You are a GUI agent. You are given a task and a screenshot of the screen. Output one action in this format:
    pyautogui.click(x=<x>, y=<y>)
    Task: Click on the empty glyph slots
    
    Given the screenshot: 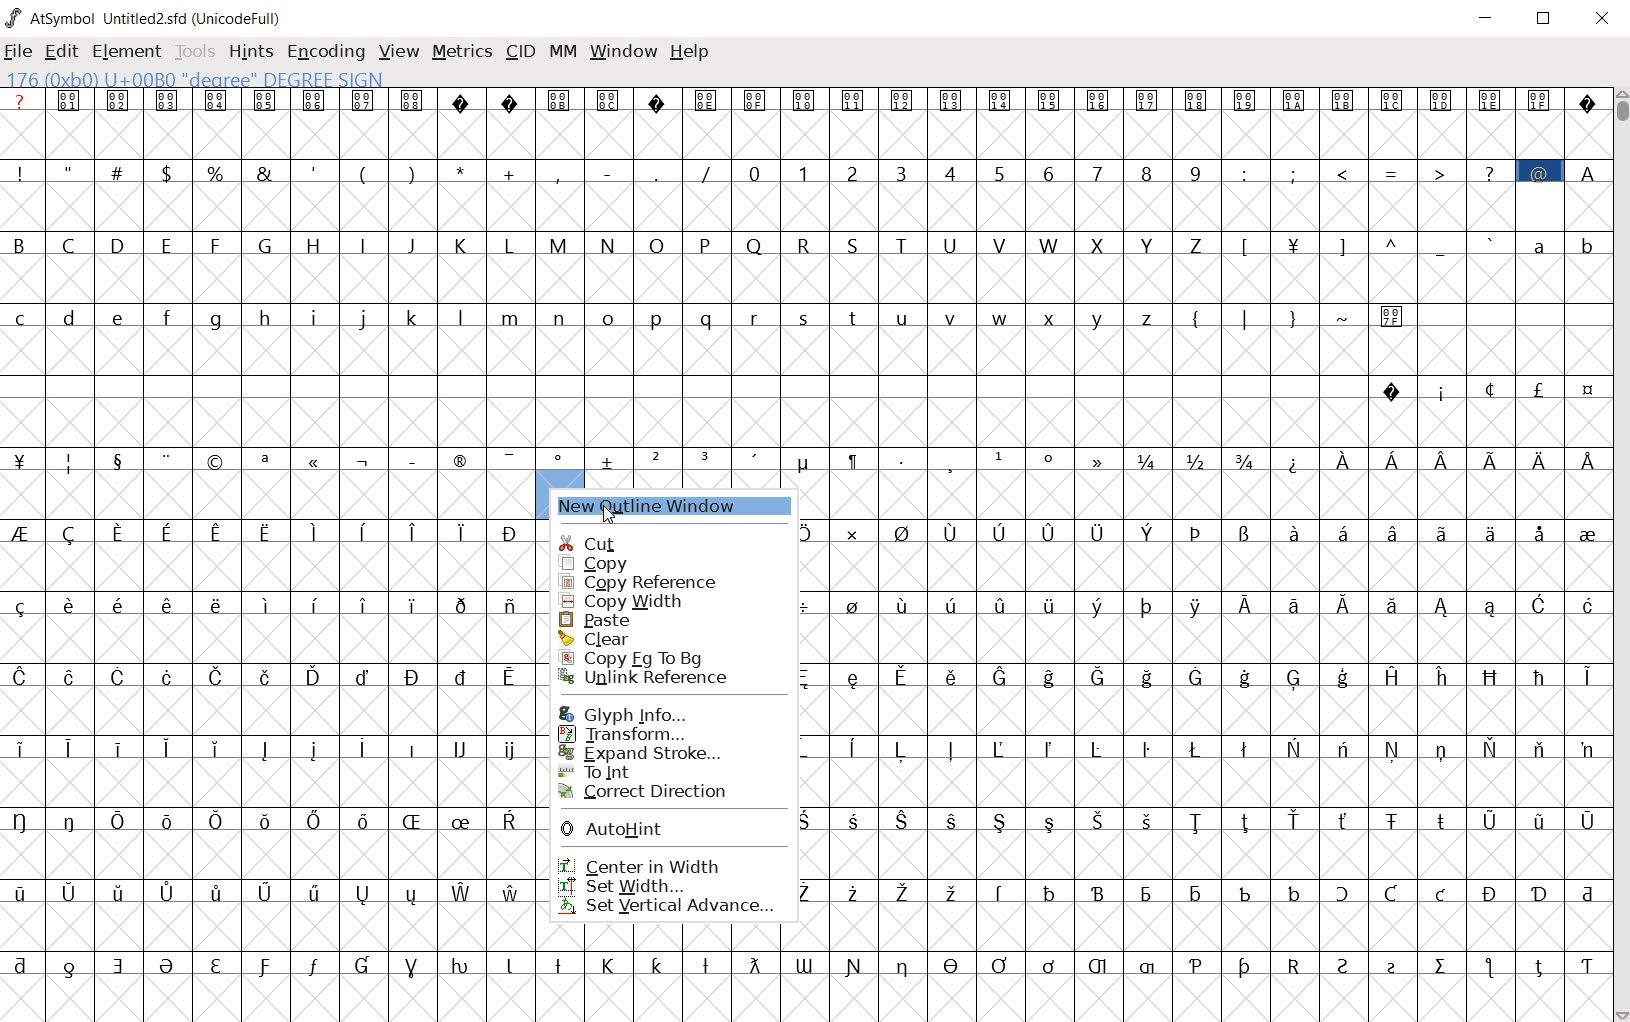 What is the action you would take?
    pyautogui.click(x=756, y=208)
    